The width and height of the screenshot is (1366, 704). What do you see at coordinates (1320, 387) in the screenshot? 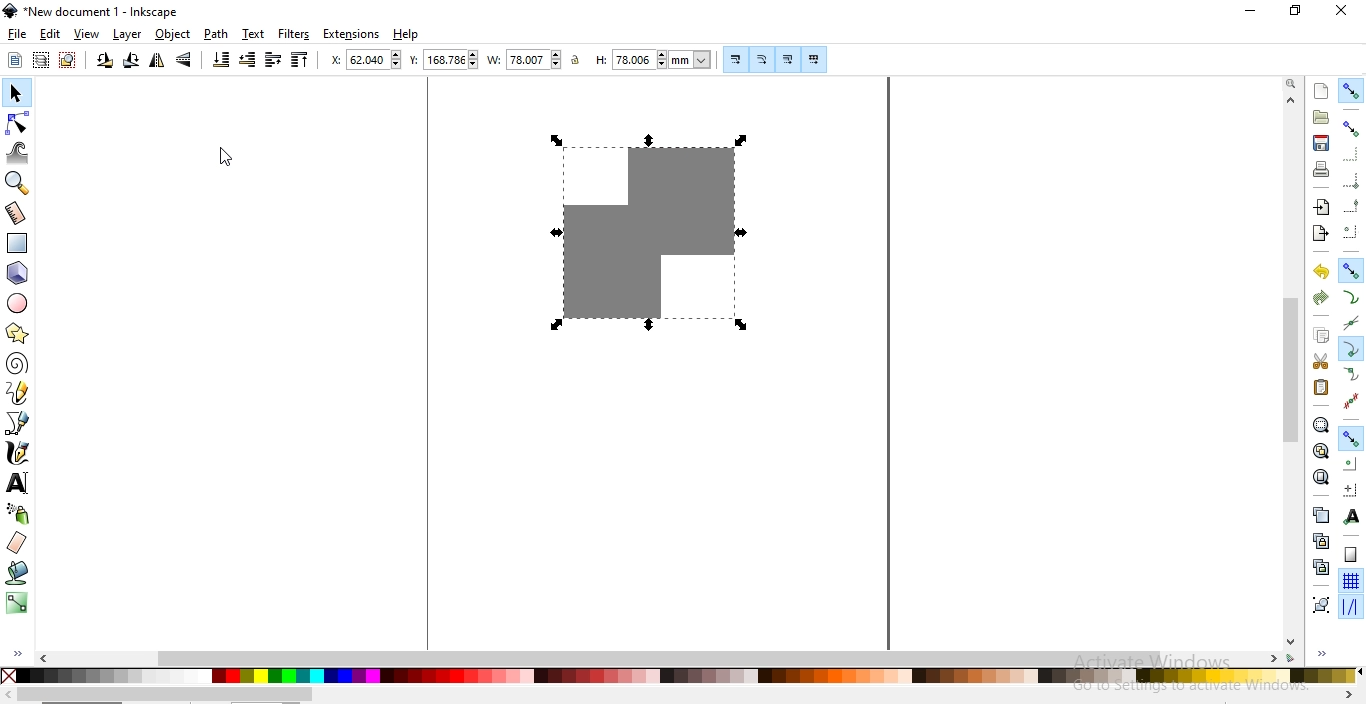
I see `paste` at bounding box center [1320, 387].